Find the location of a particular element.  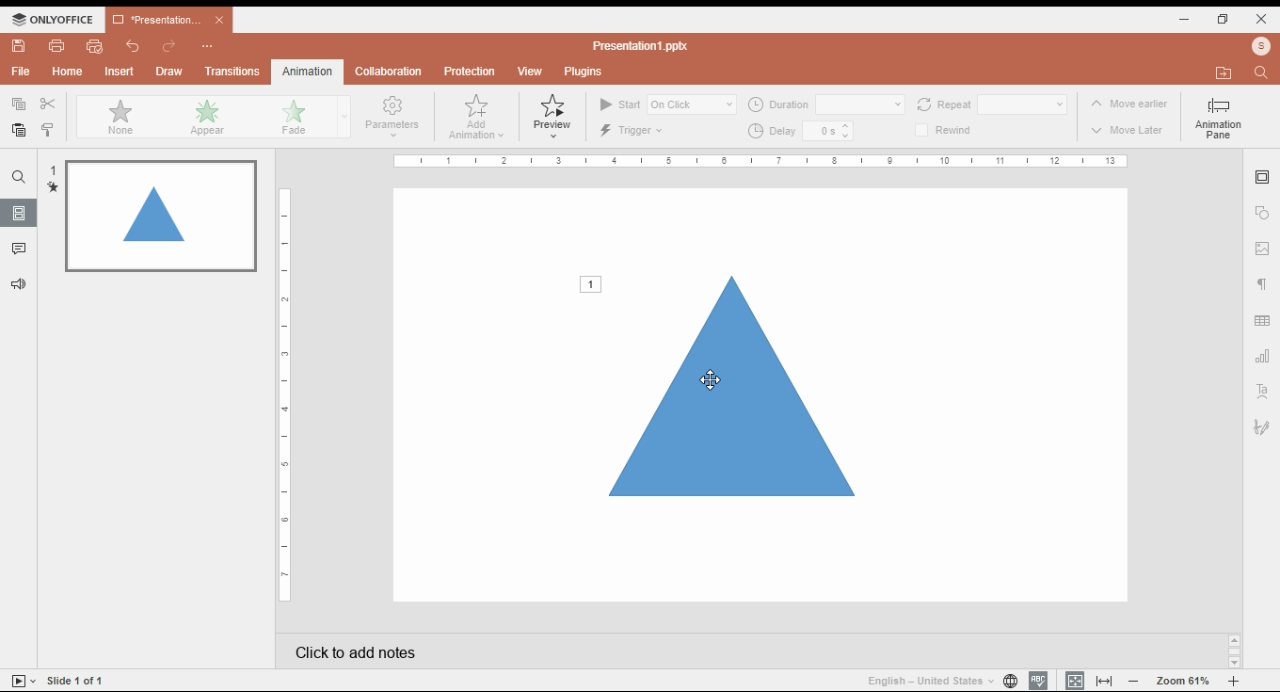

plugins is located at coordinates (585, 72).